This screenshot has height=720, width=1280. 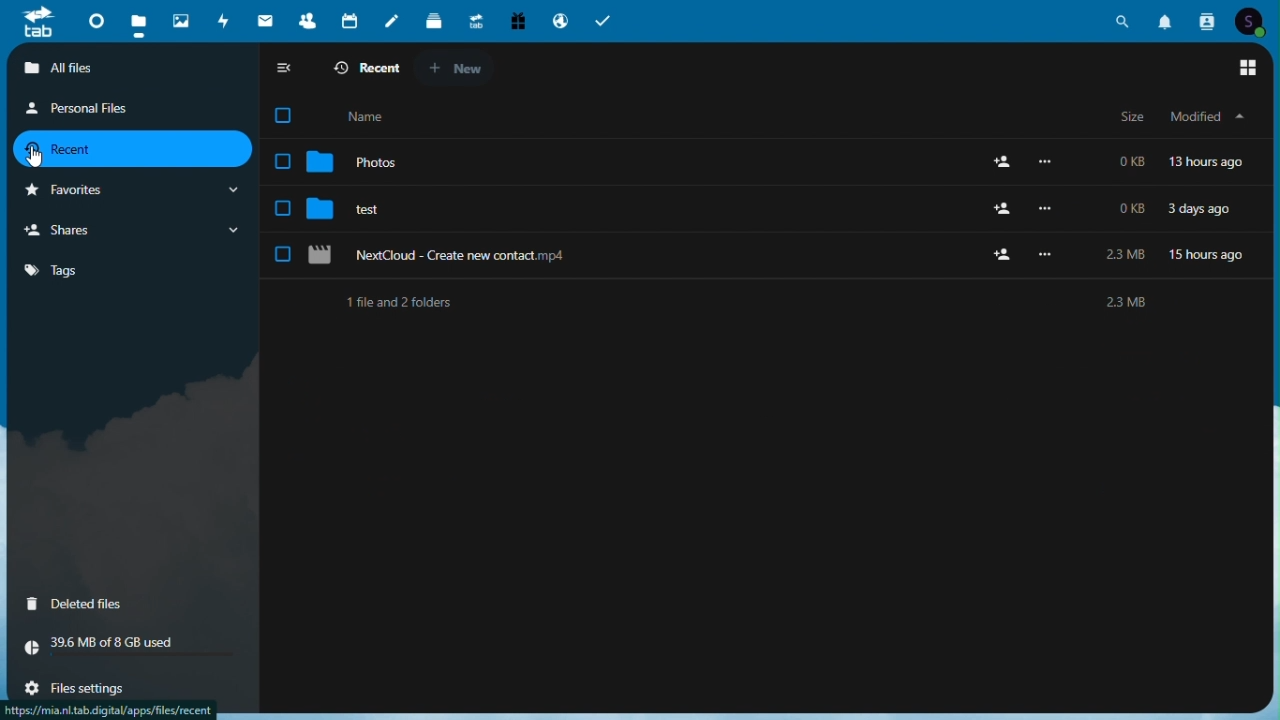 I want to click on upgrade, so click(x=474, y=19).